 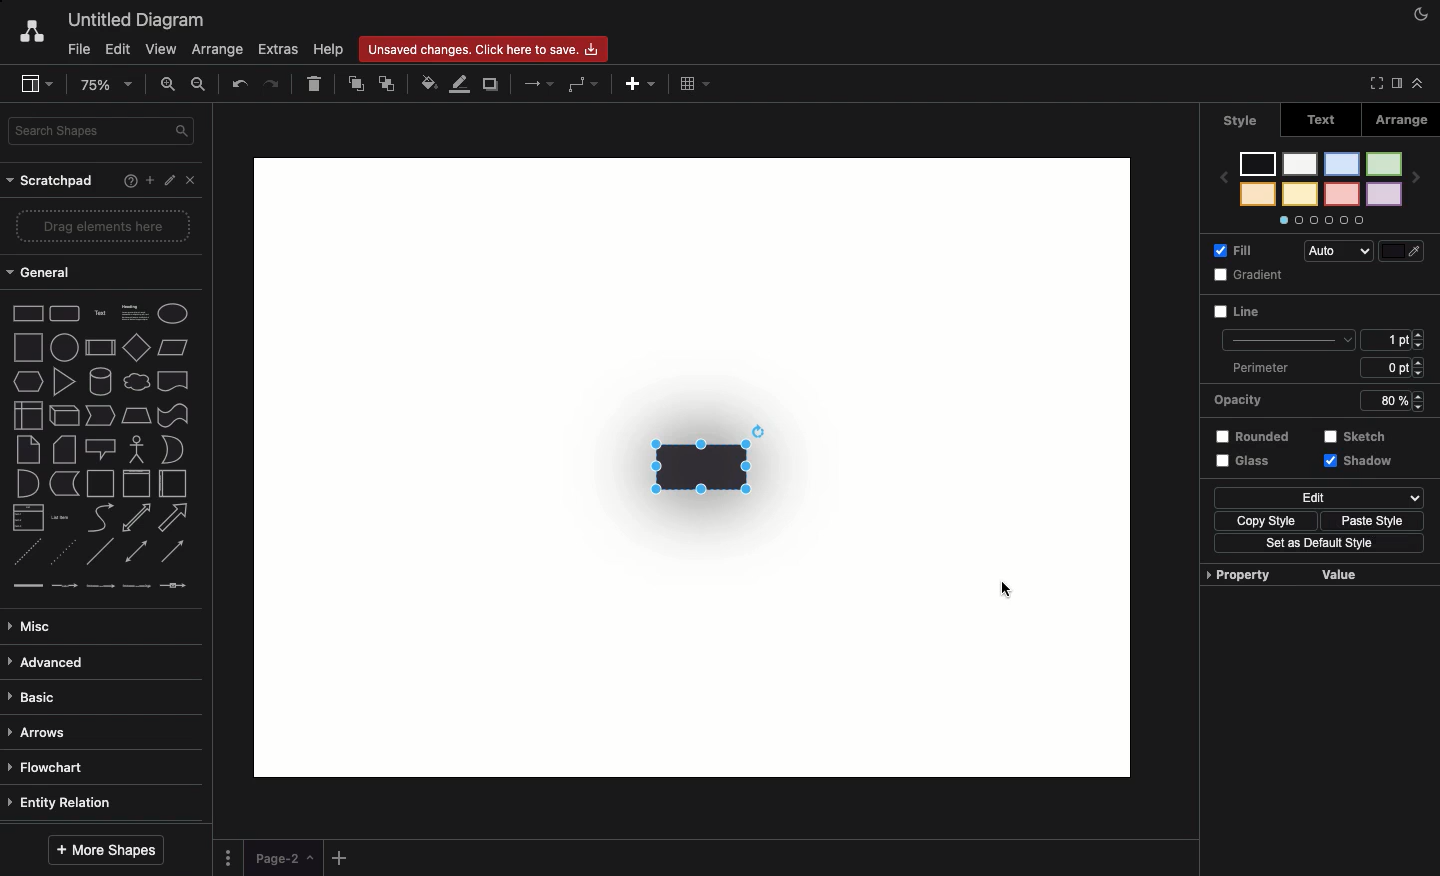 I want to click on Options, so click(x=230, y=859).